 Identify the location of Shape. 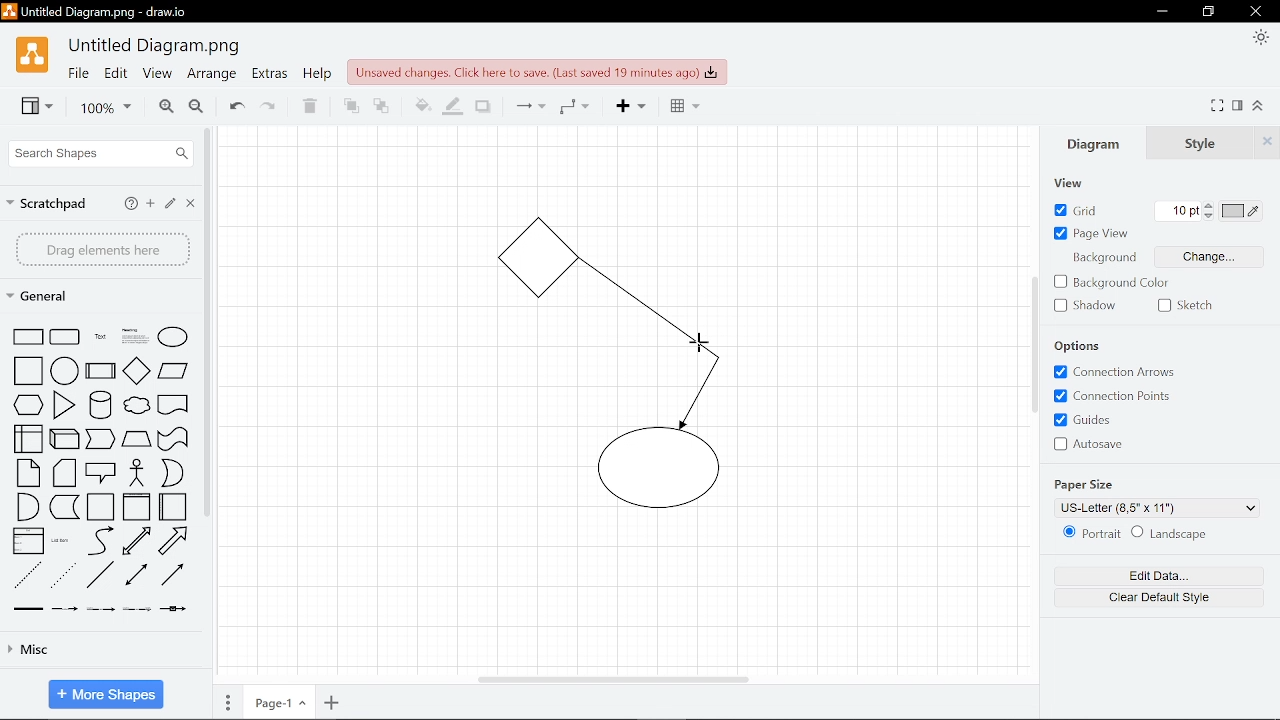
(25, 336).